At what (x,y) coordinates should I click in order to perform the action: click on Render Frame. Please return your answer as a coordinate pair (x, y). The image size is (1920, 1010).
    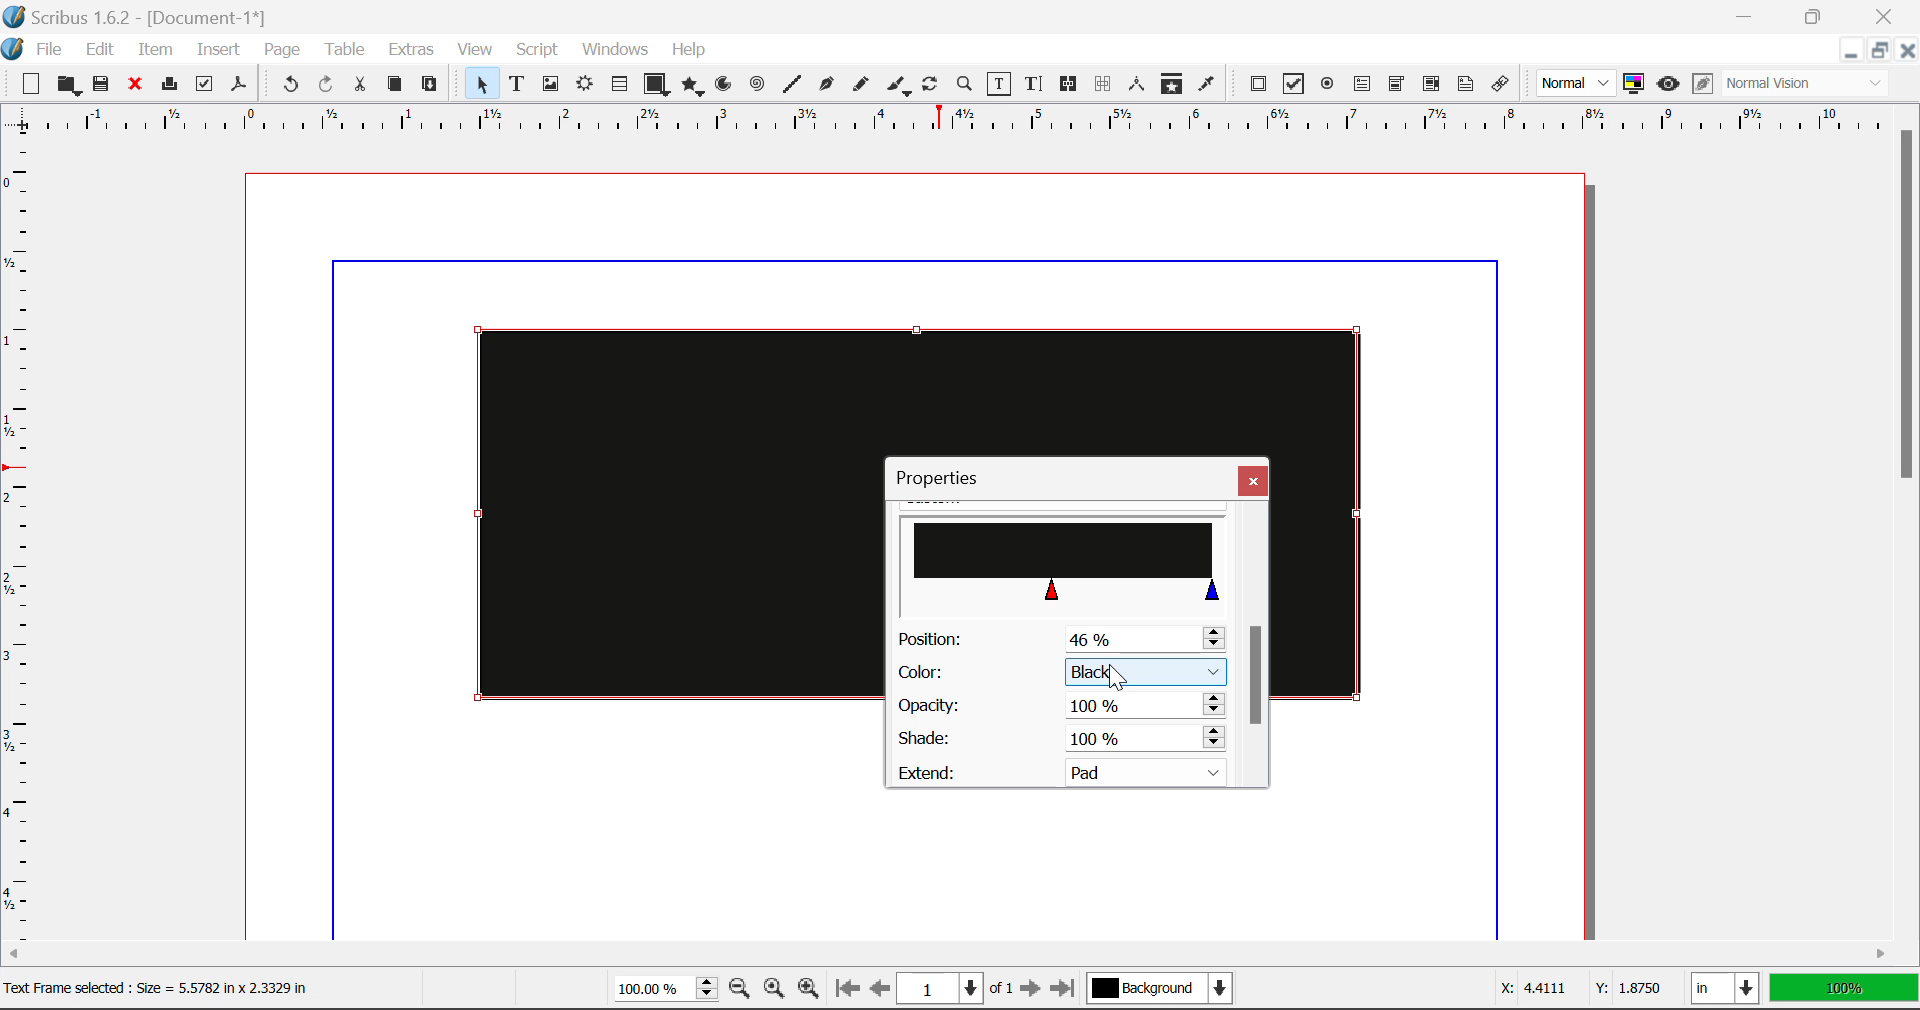
    Looking at the image, I should click on (584, 86).